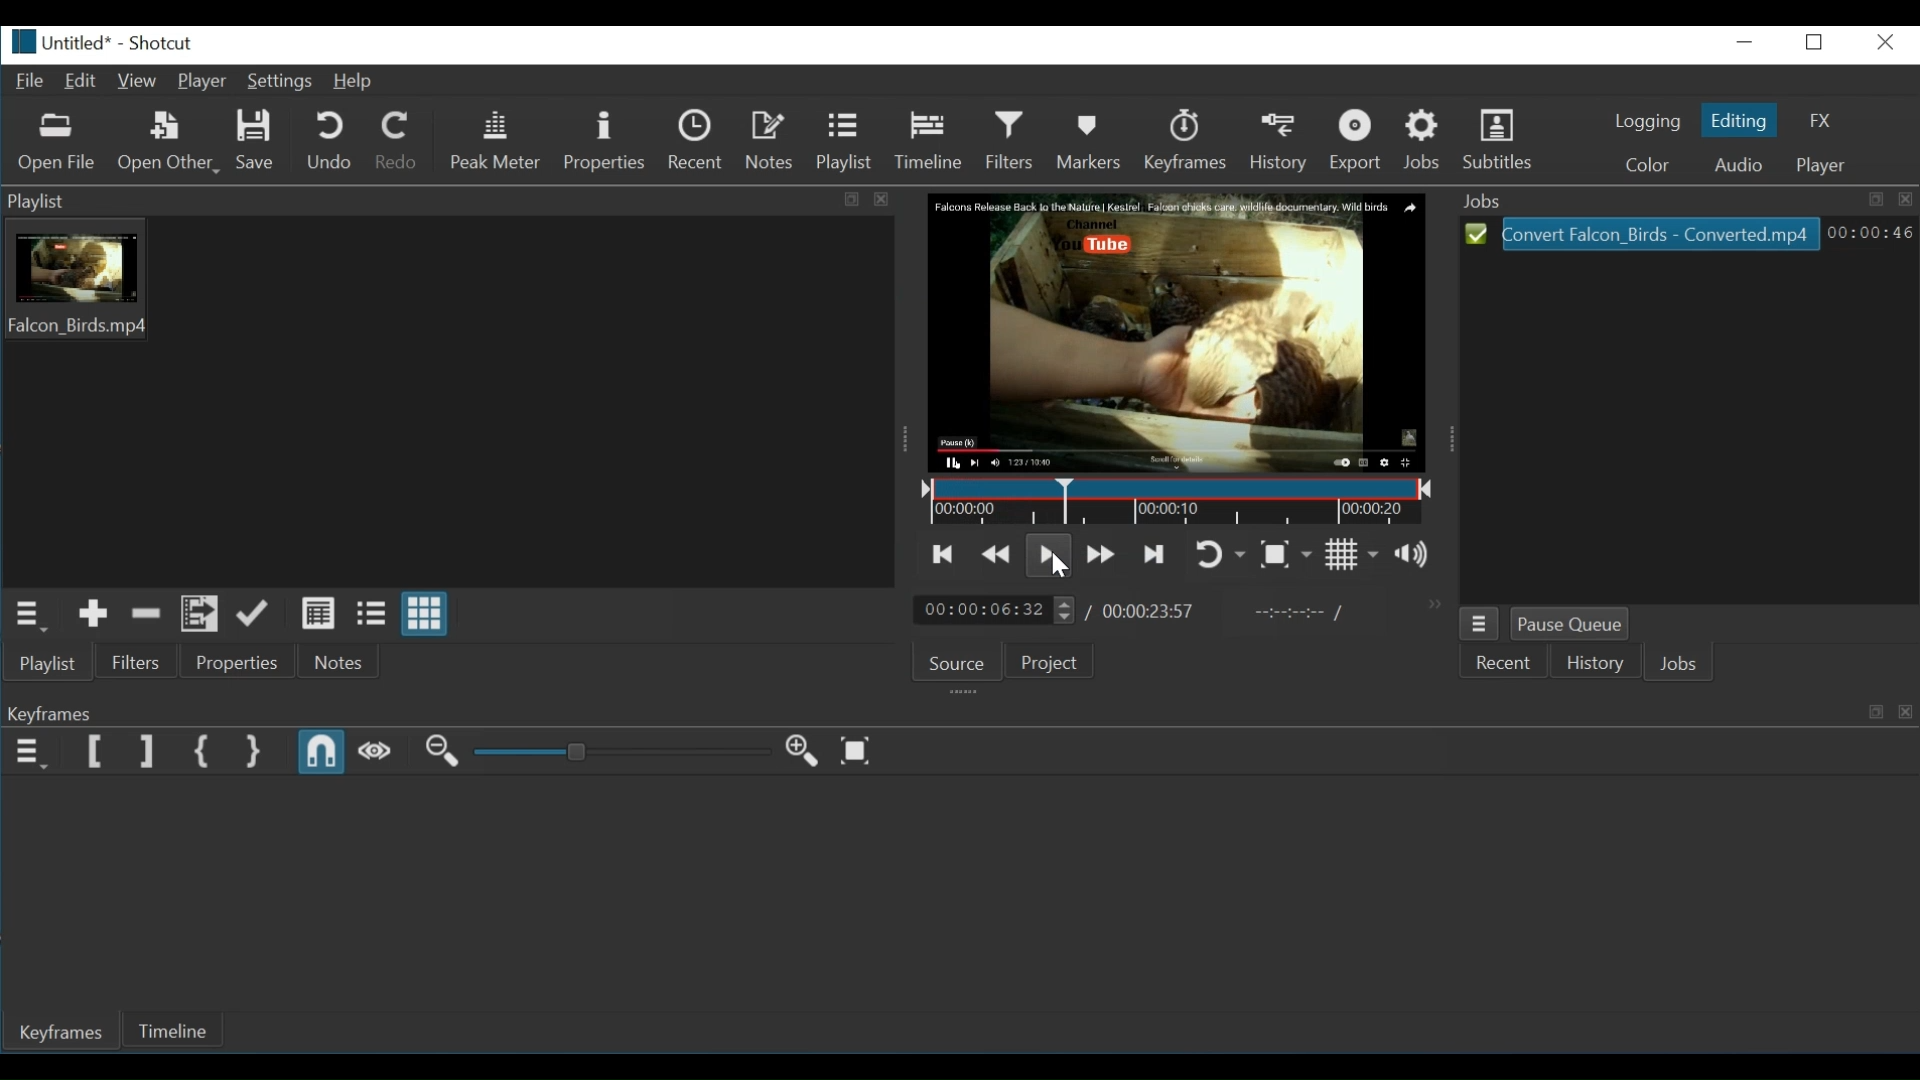 The image size is (1920, 1080). What do you see at coordinates (1480, 624) in the screenshot?
I see `Jobs Menu` at bounding box center [1480, 624].